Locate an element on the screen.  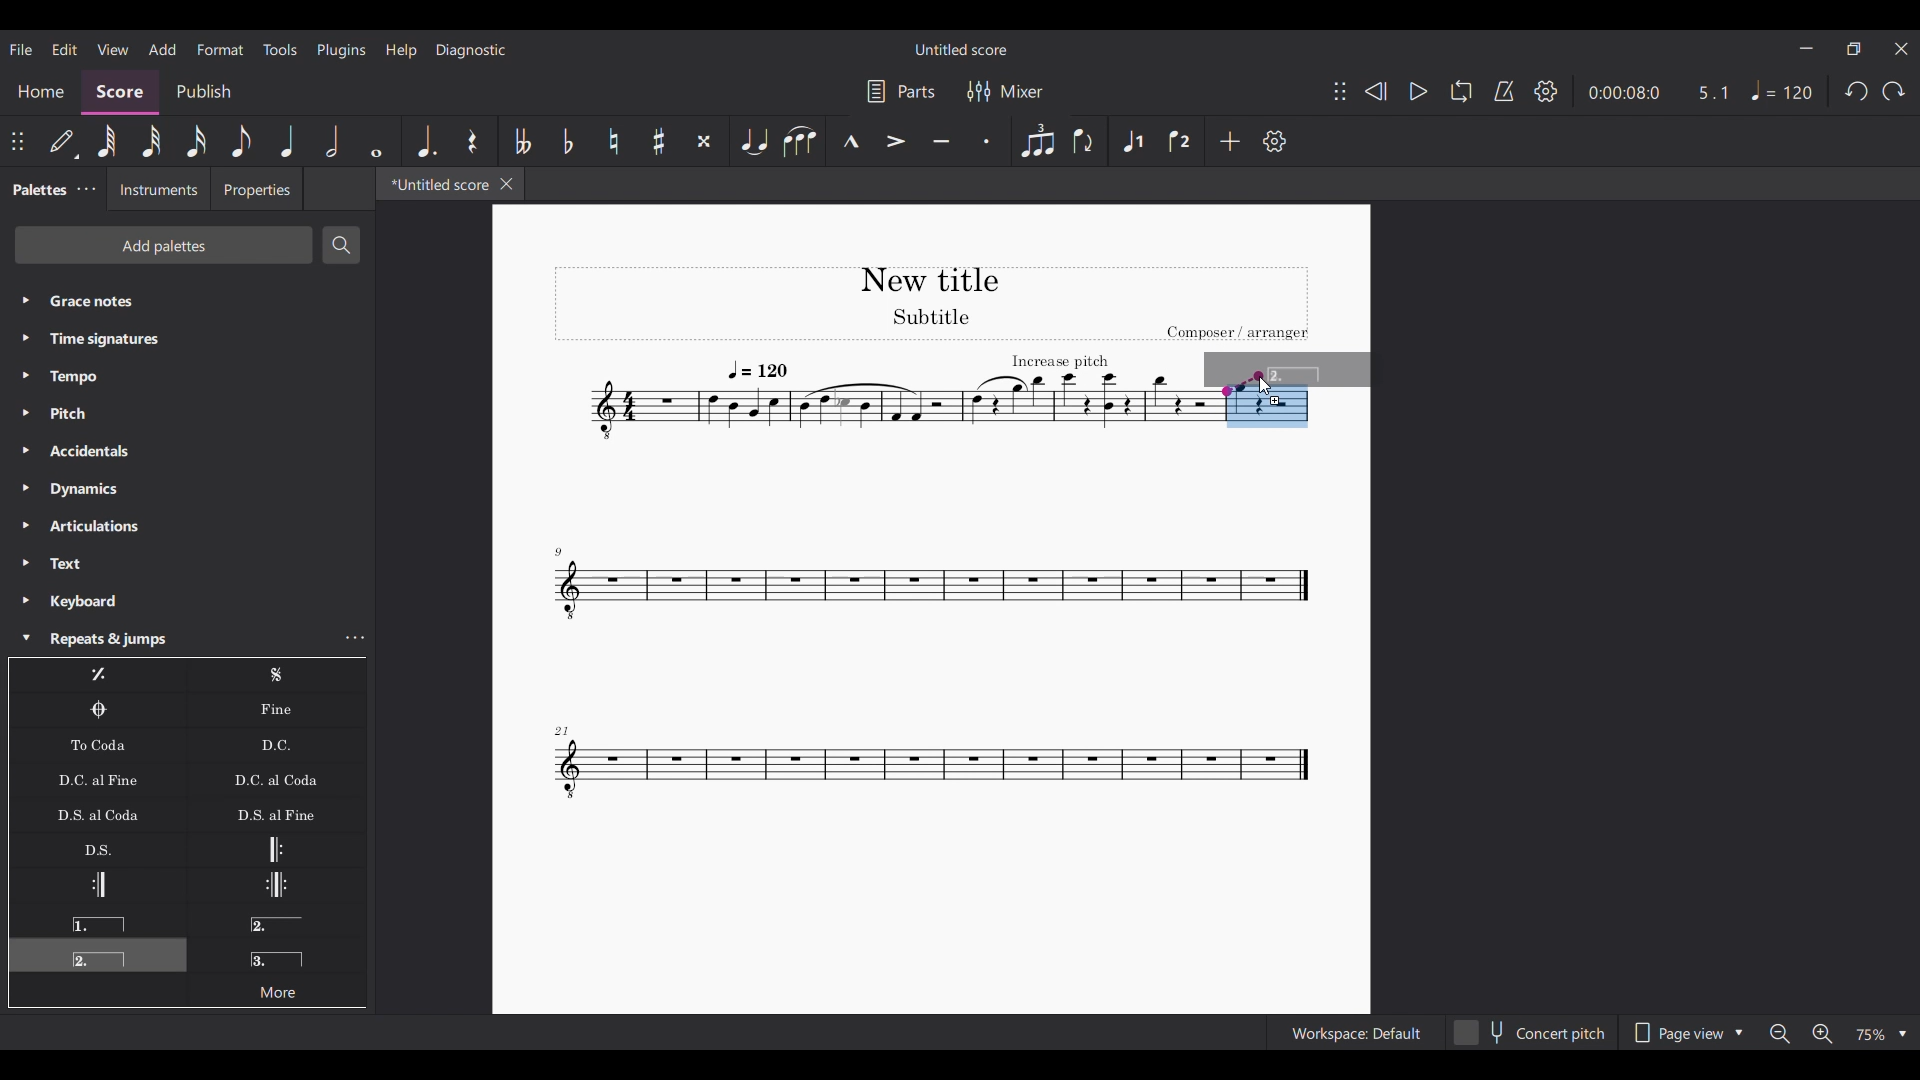
Selected area highlighted is located at coordinates (1267, 418).